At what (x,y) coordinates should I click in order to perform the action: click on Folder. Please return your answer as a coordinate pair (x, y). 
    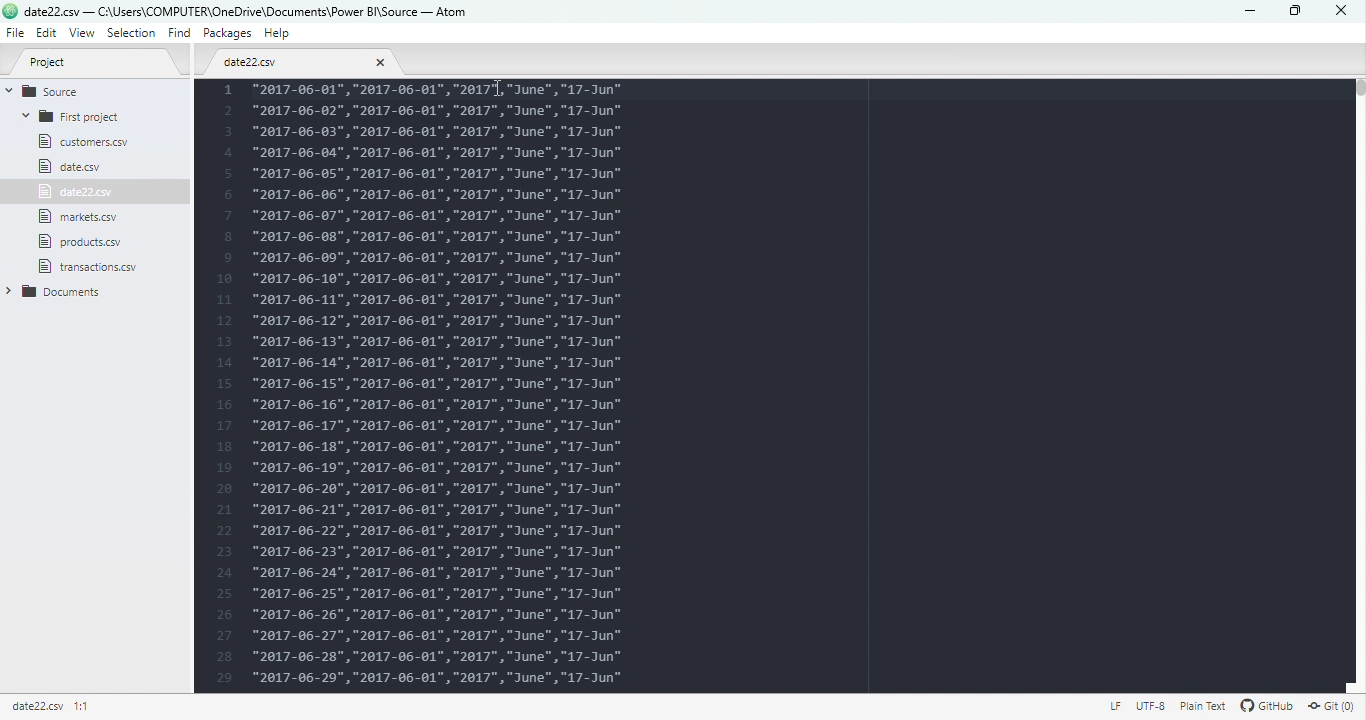
    Looking at the image, I should click on (79, 116).